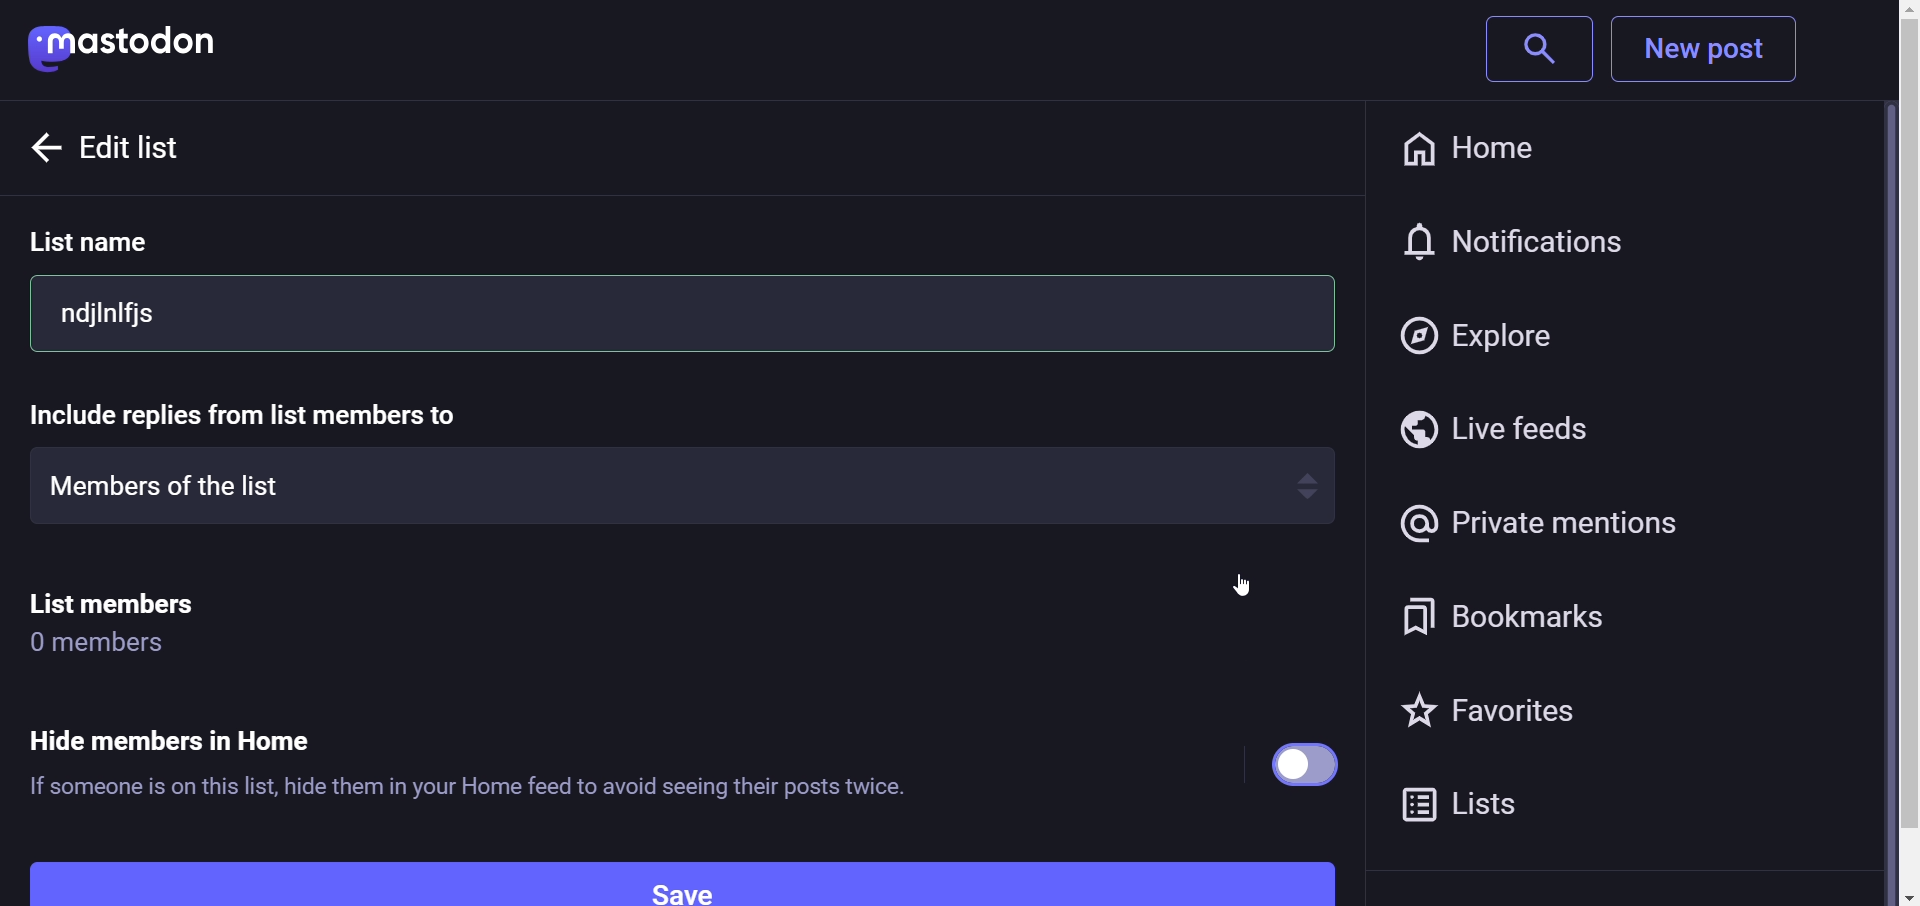  I want to click on lists, so click(1471, 806).